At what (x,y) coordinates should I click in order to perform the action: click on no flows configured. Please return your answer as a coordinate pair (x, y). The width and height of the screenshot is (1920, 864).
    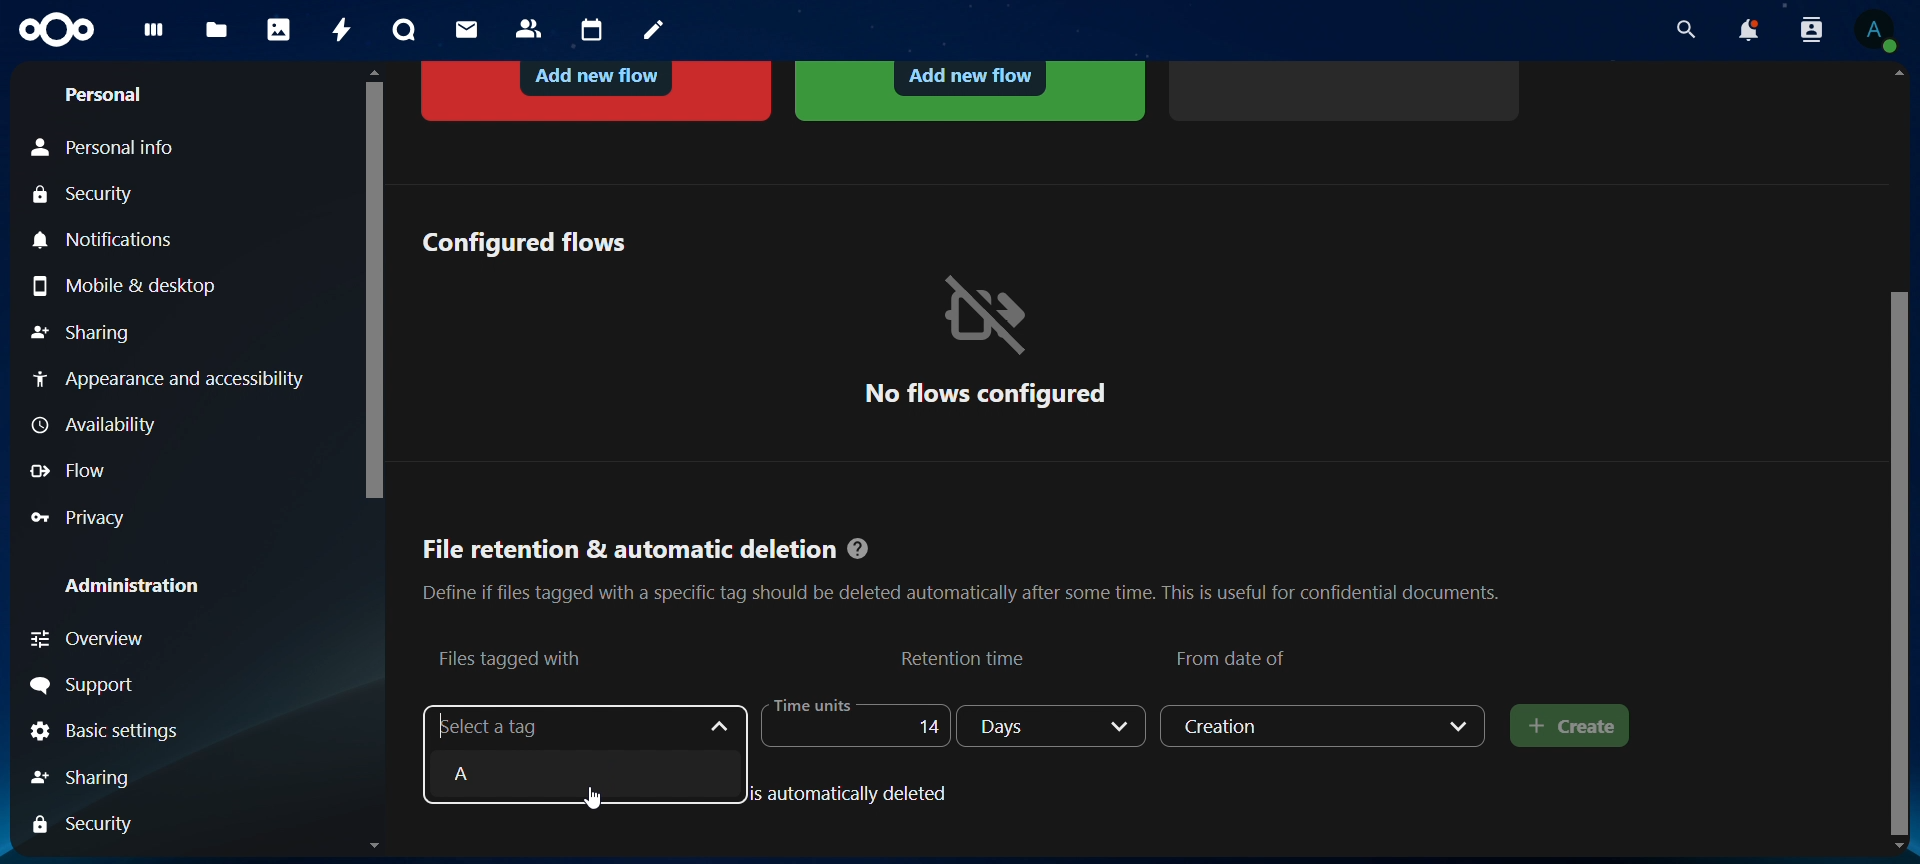
    Looking at the image, I should click on (985, 339).